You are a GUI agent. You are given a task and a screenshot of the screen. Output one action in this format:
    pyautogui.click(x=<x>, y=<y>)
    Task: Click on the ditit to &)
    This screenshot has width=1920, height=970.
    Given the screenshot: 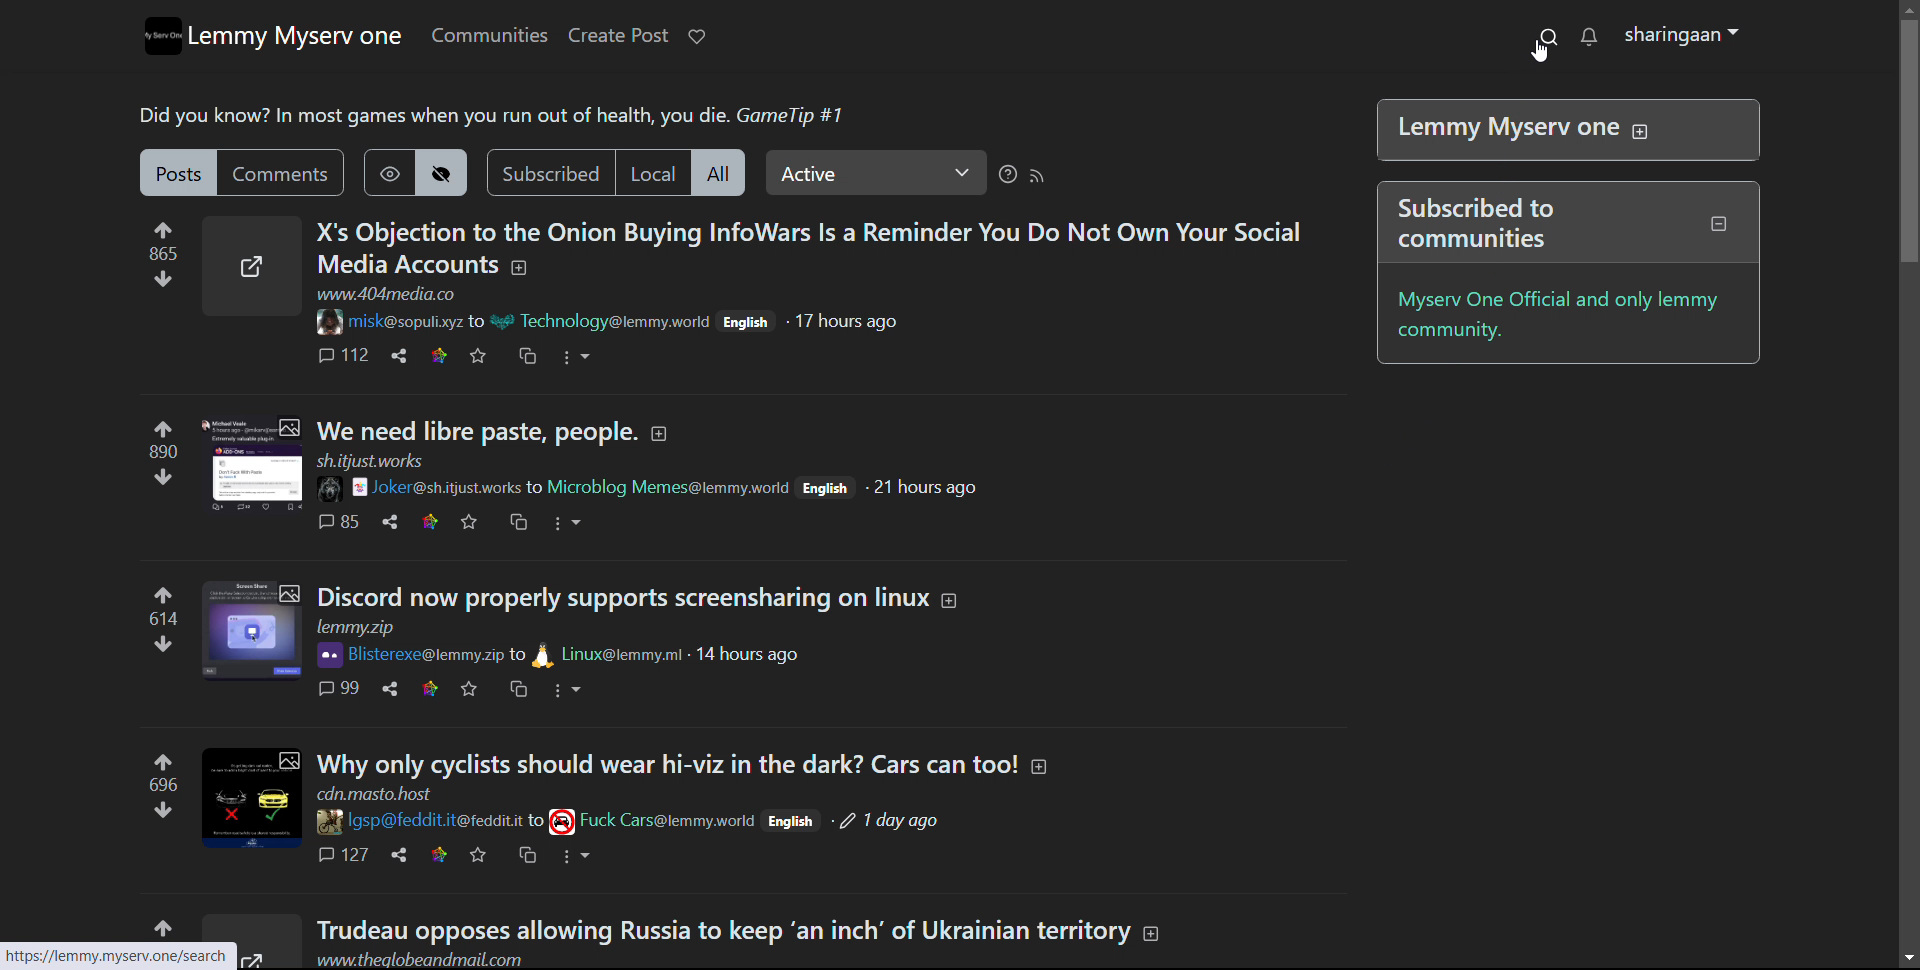 What is the action you would take?
    pyautogui.click(x=795, y=823)
    